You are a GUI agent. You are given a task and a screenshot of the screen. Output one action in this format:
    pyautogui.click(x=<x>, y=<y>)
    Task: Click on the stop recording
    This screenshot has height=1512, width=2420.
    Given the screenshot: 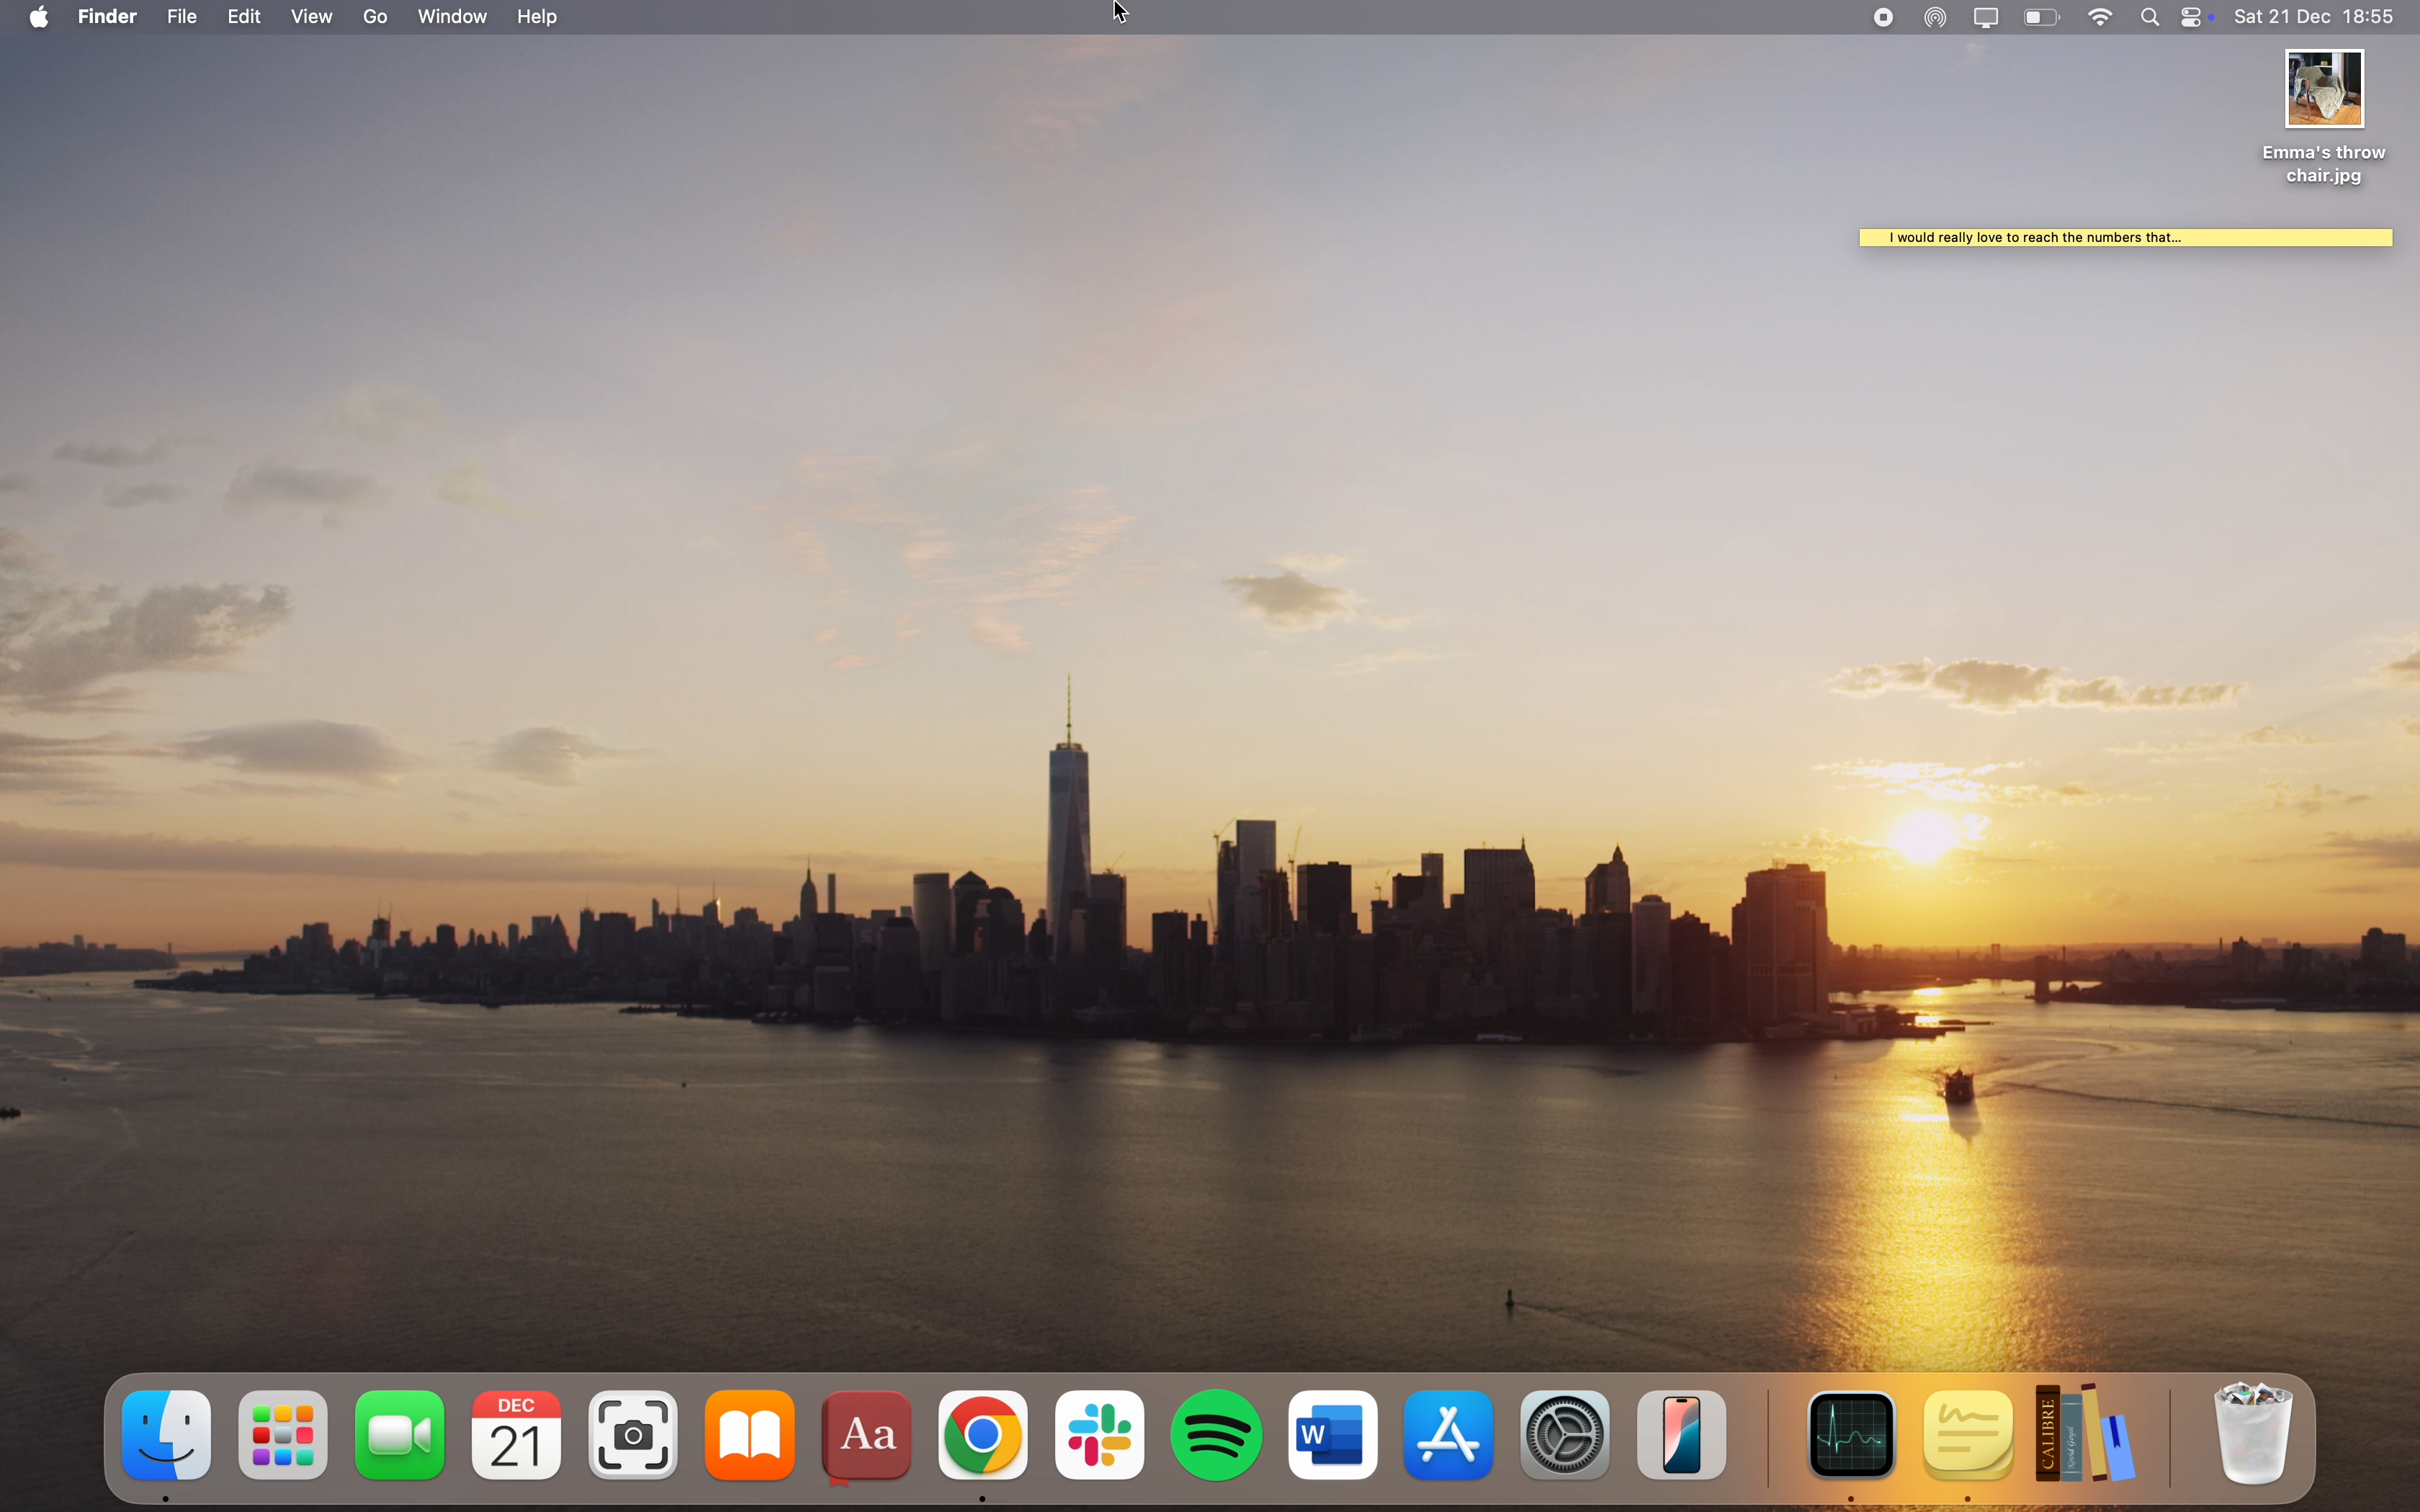 What is the action you would take?
    pyautogui.click(x=1878, y=16)
    